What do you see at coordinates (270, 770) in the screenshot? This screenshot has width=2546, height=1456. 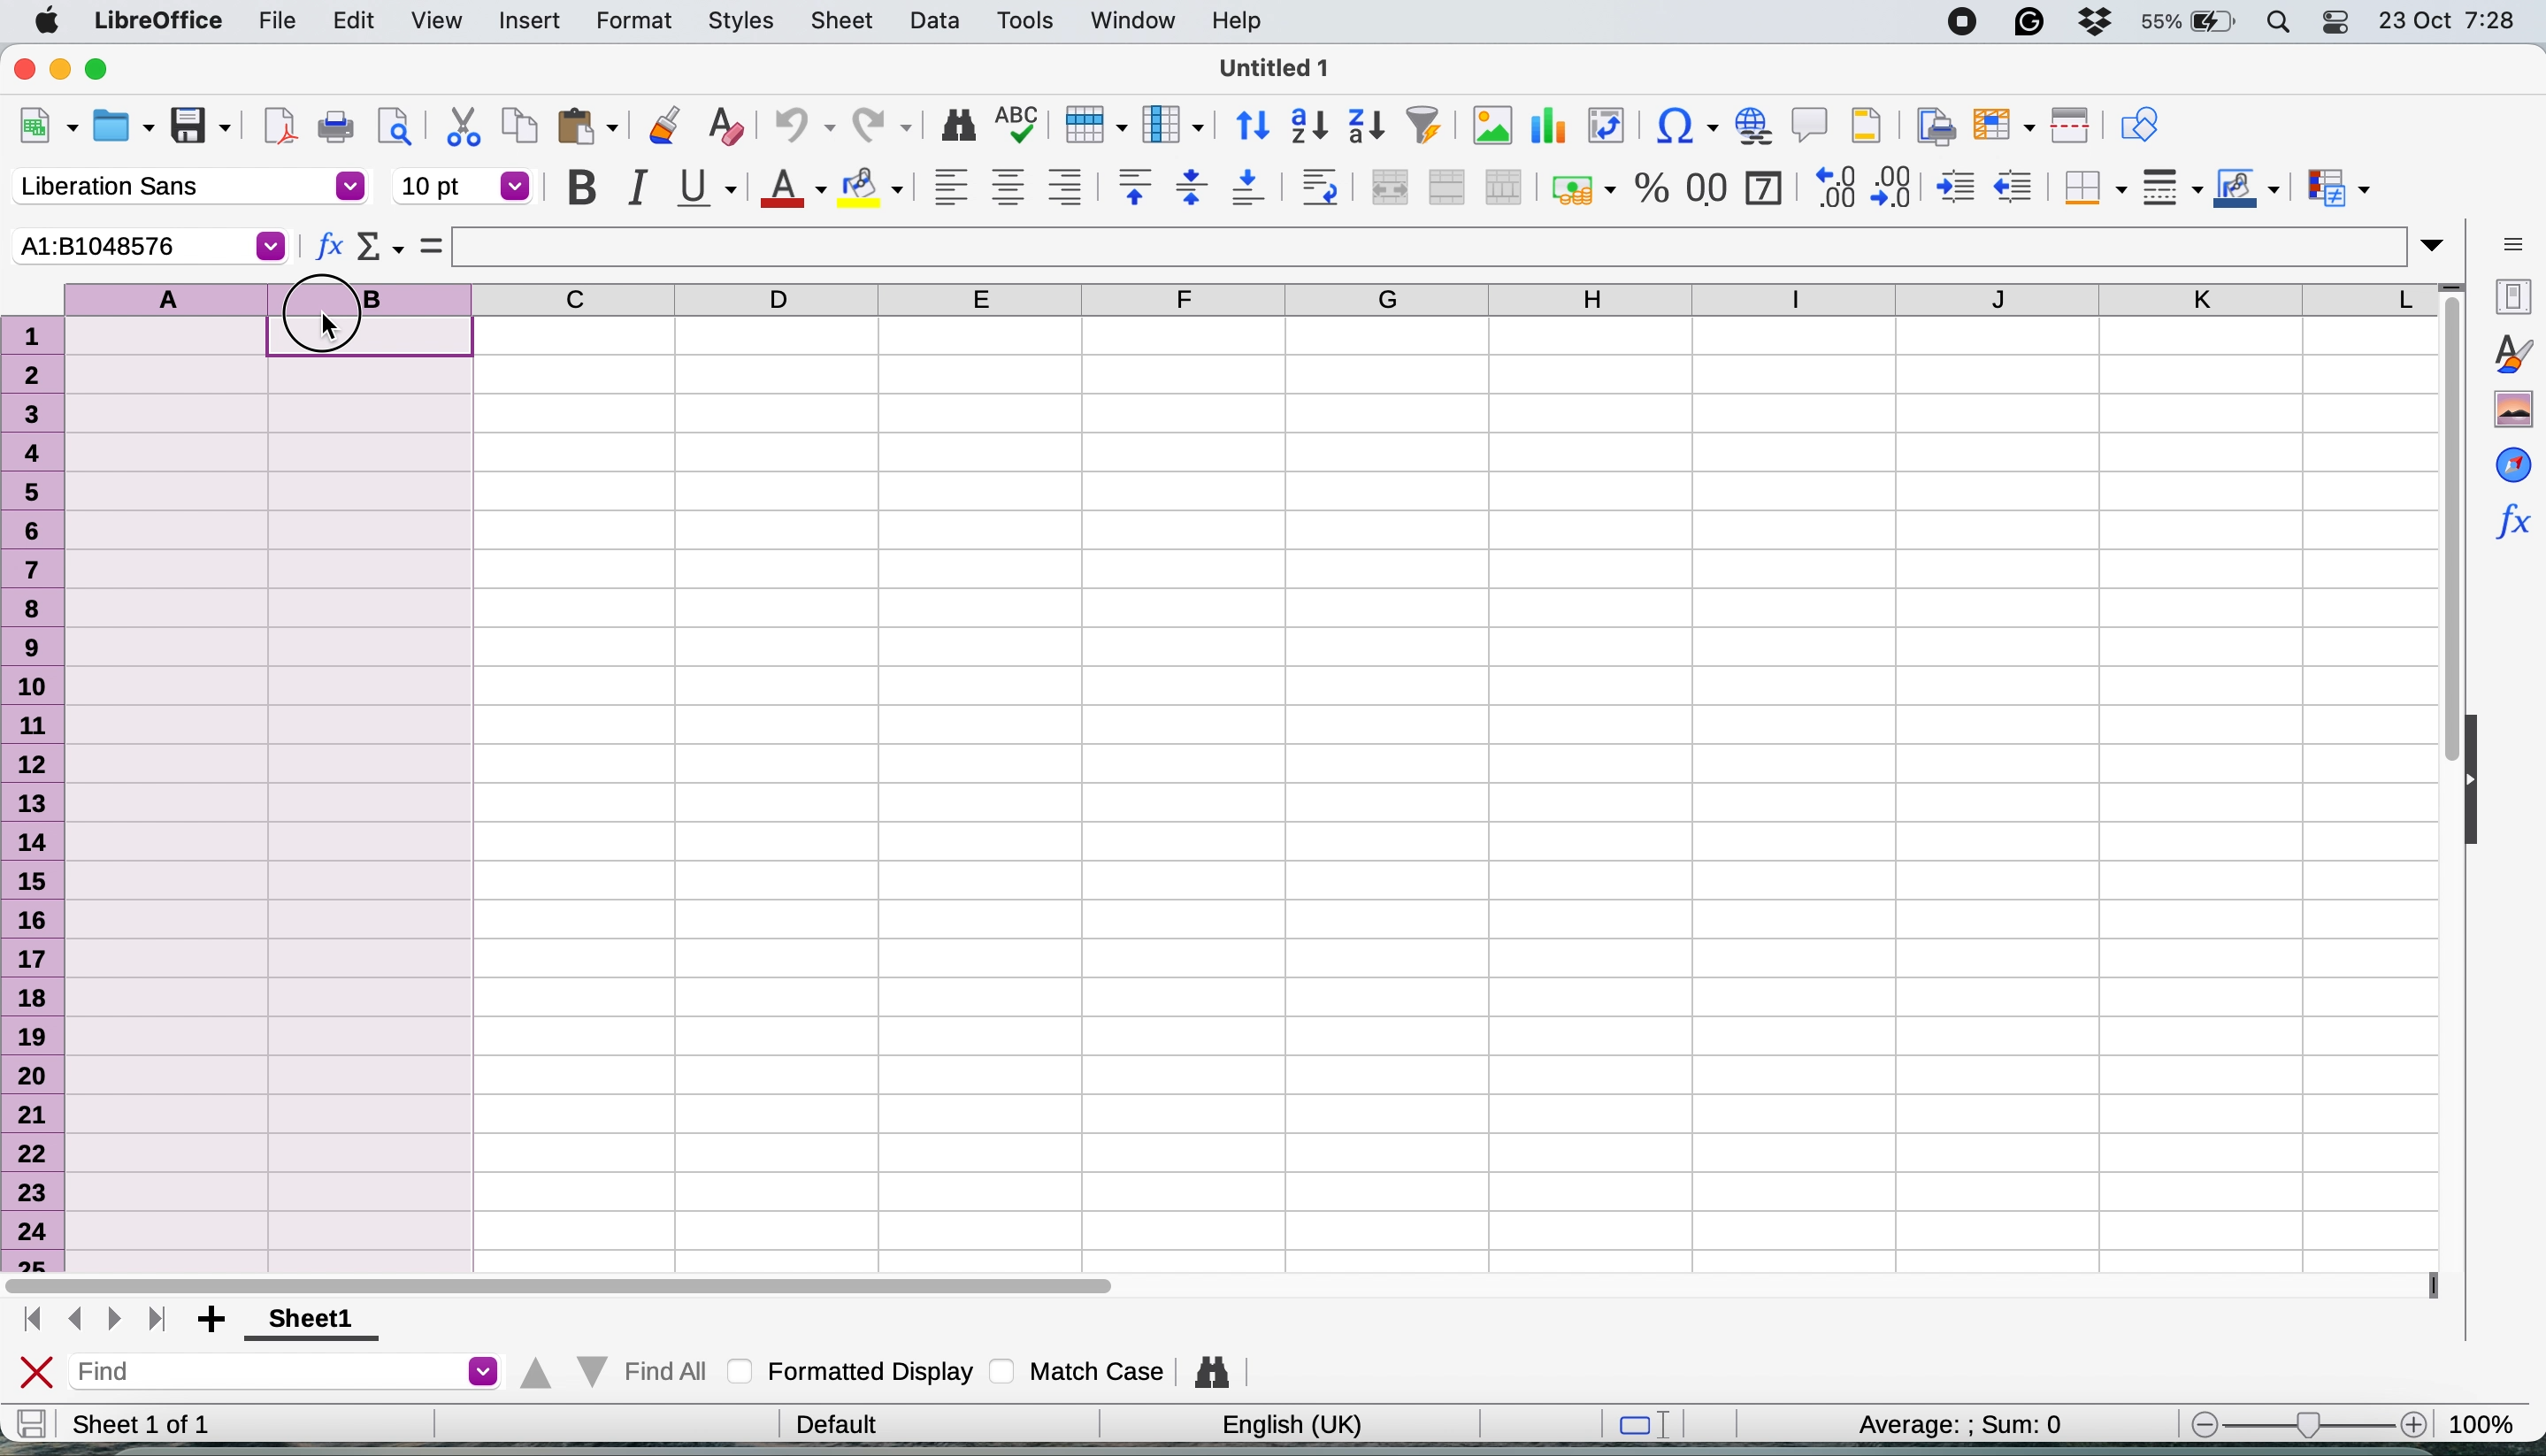 I see `select columns` at bounding box center [270, 770].